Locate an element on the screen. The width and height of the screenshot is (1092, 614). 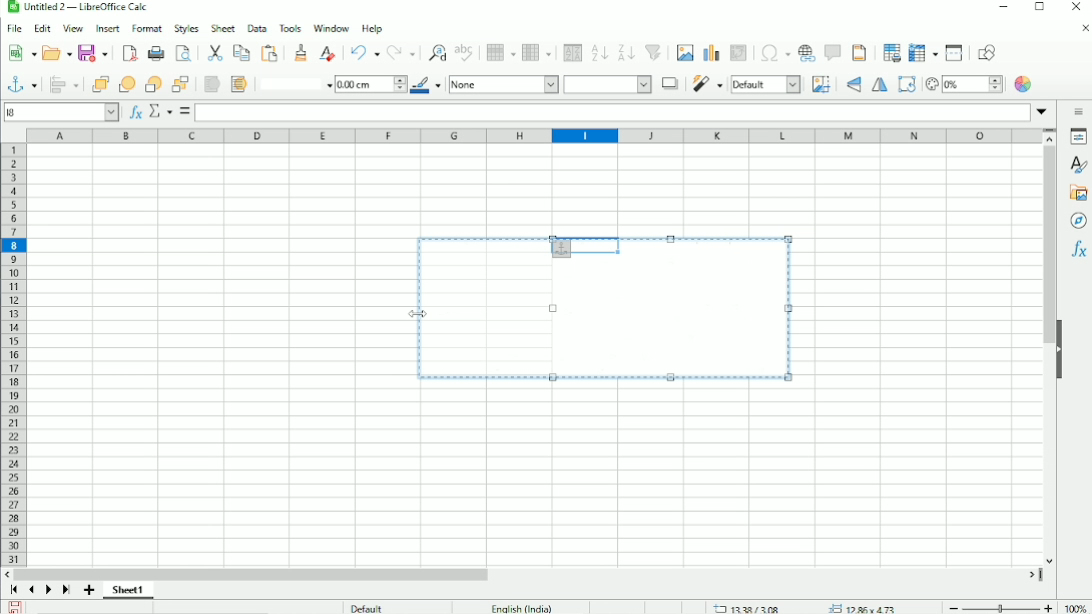
Bring to front is located at coordinates (99, 84).